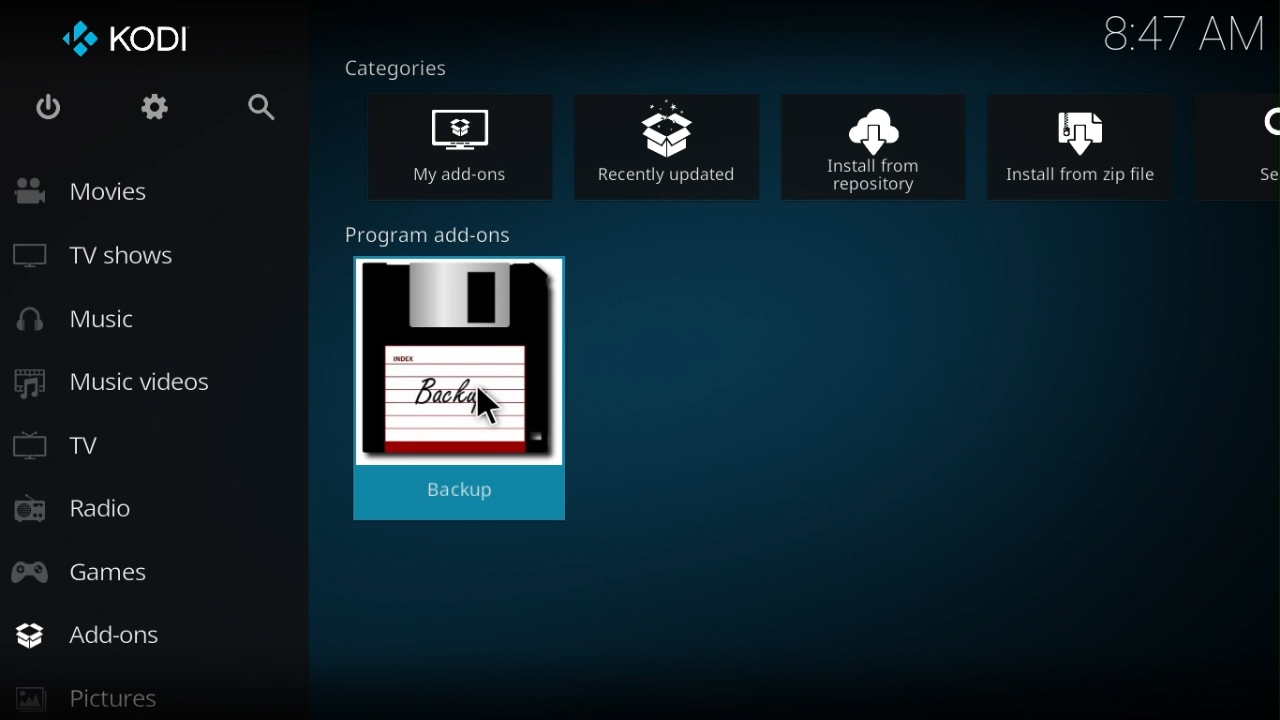 The width and height of the screenshot is (1280, 720). Describe the element at coordinates (1095, 144) in the screenshot. I see `Install from zip file` at that location.